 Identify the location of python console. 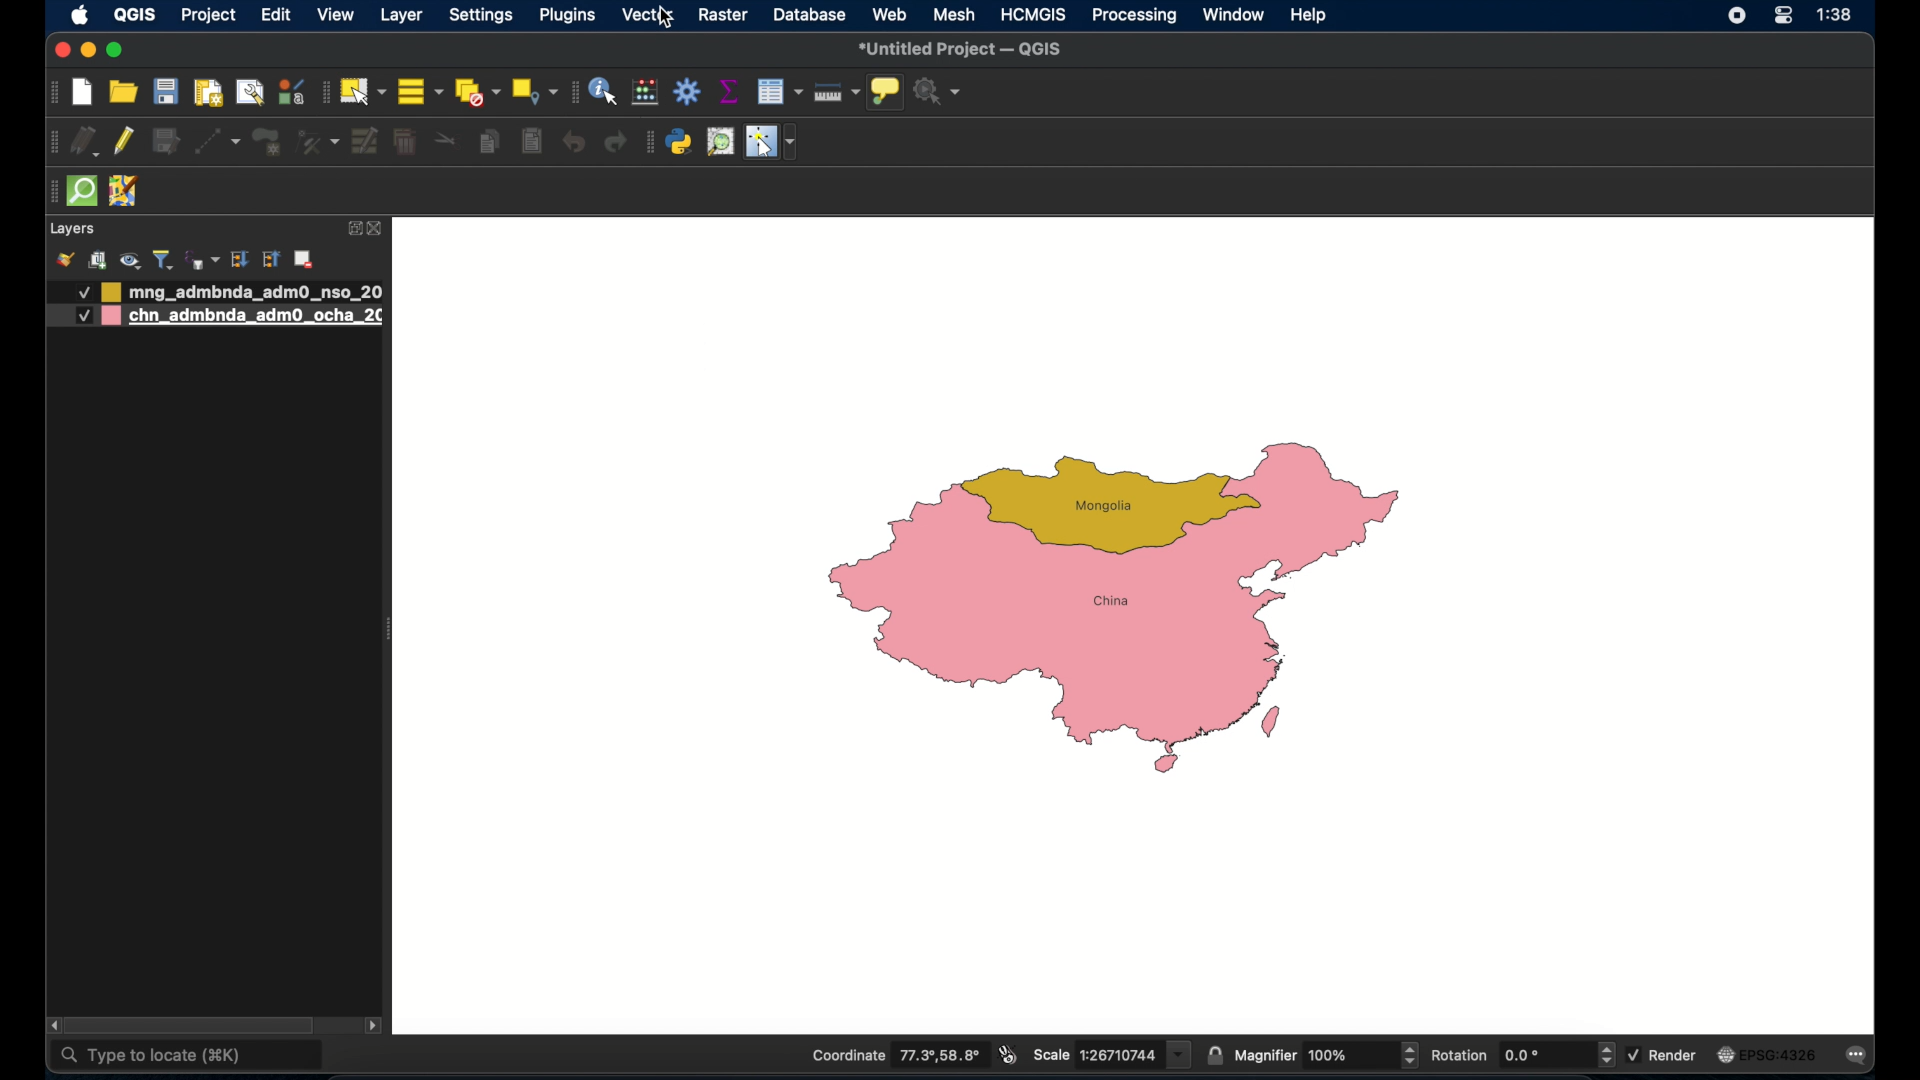
(680, 143).